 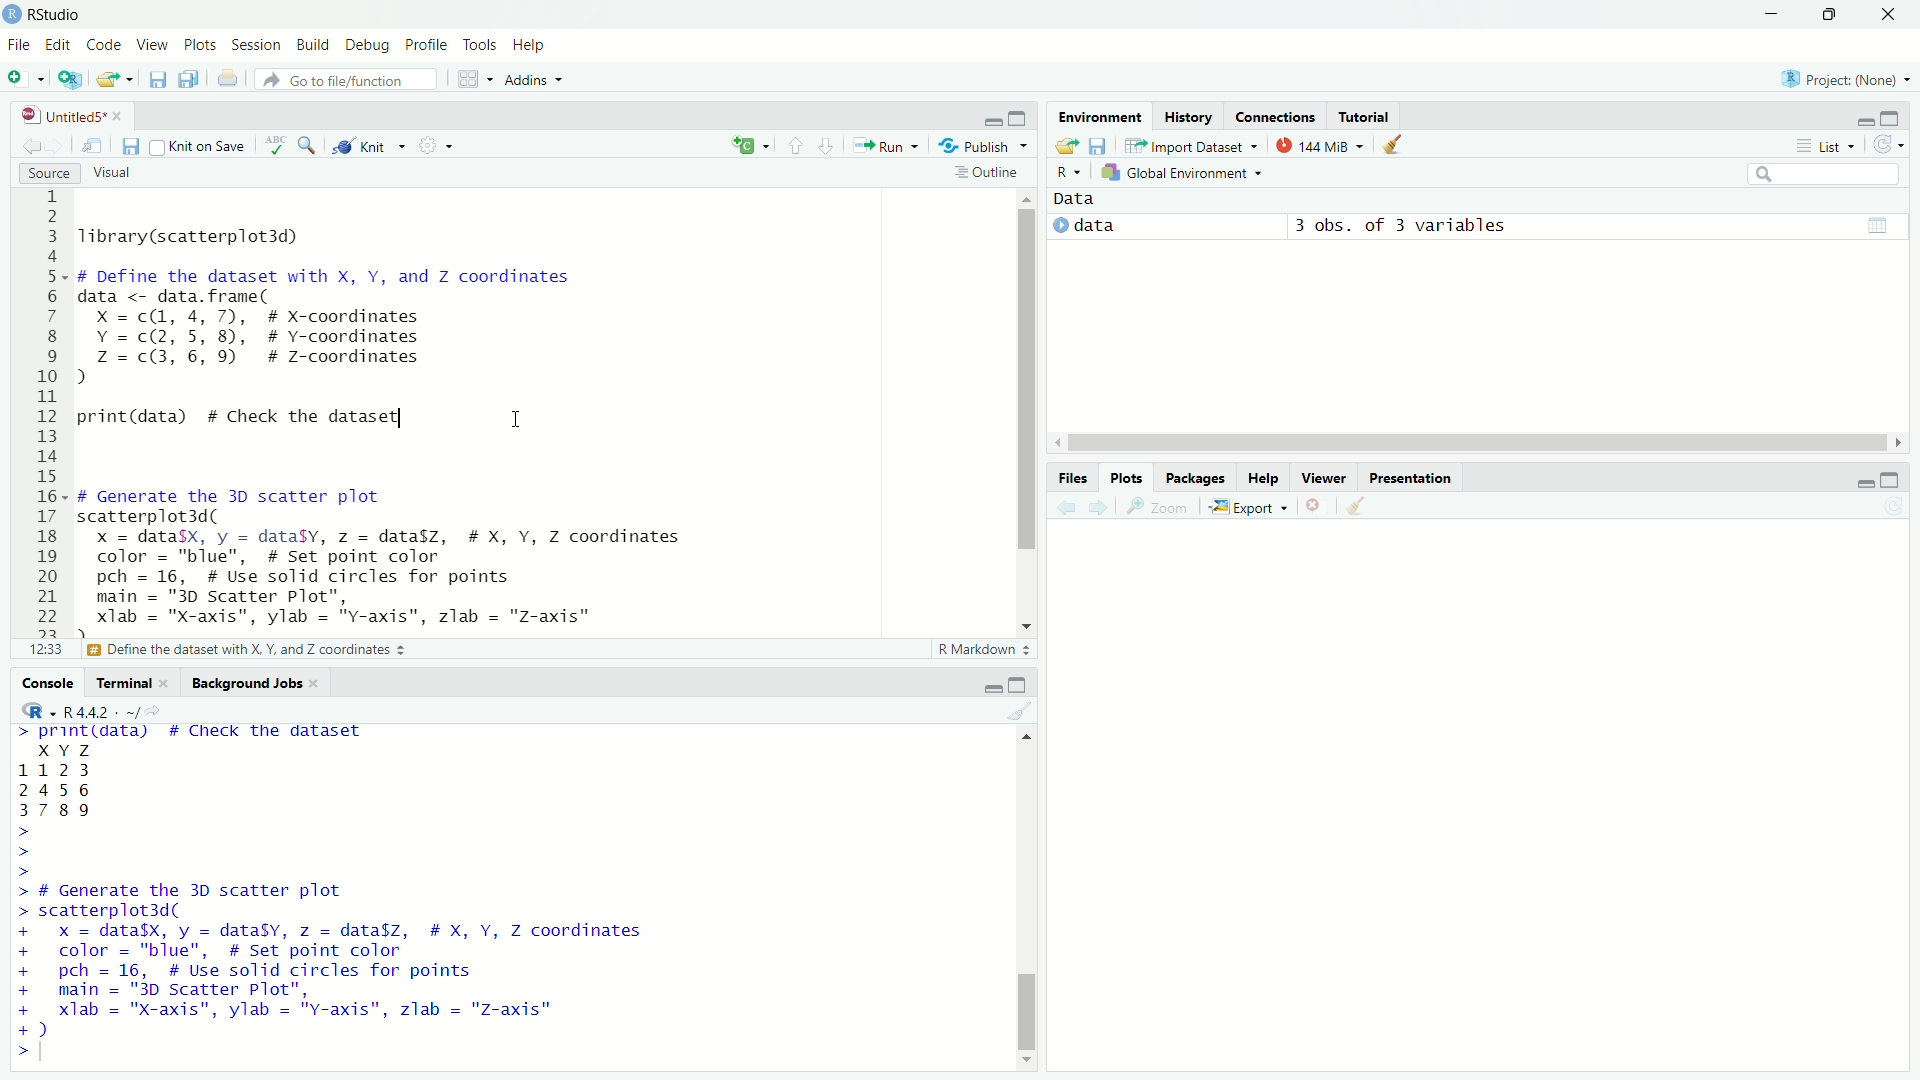 I want to click on profile, so click(x=424, y=44).